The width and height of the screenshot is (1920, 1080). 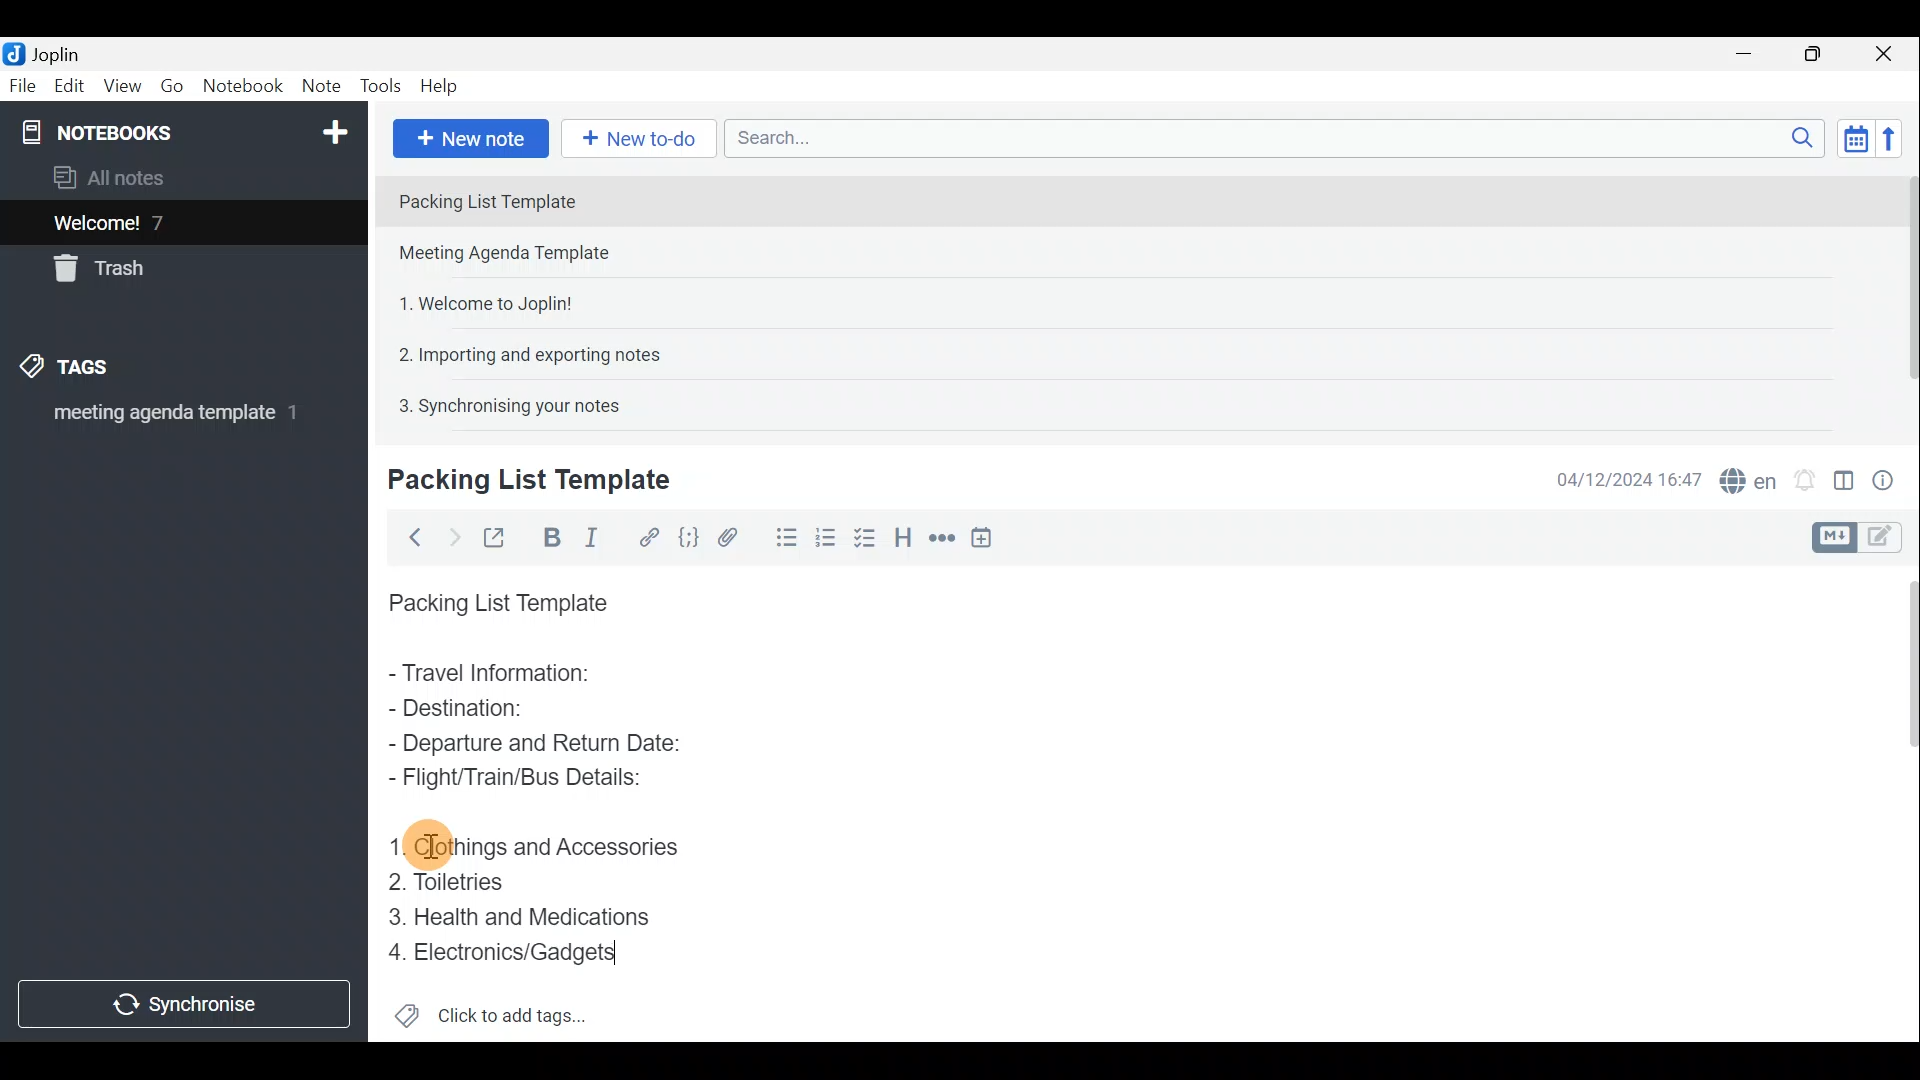 What do you see at coordinates (519, 351) in the screenshot?
I see `Note 4` at bounding box center [519, 351].